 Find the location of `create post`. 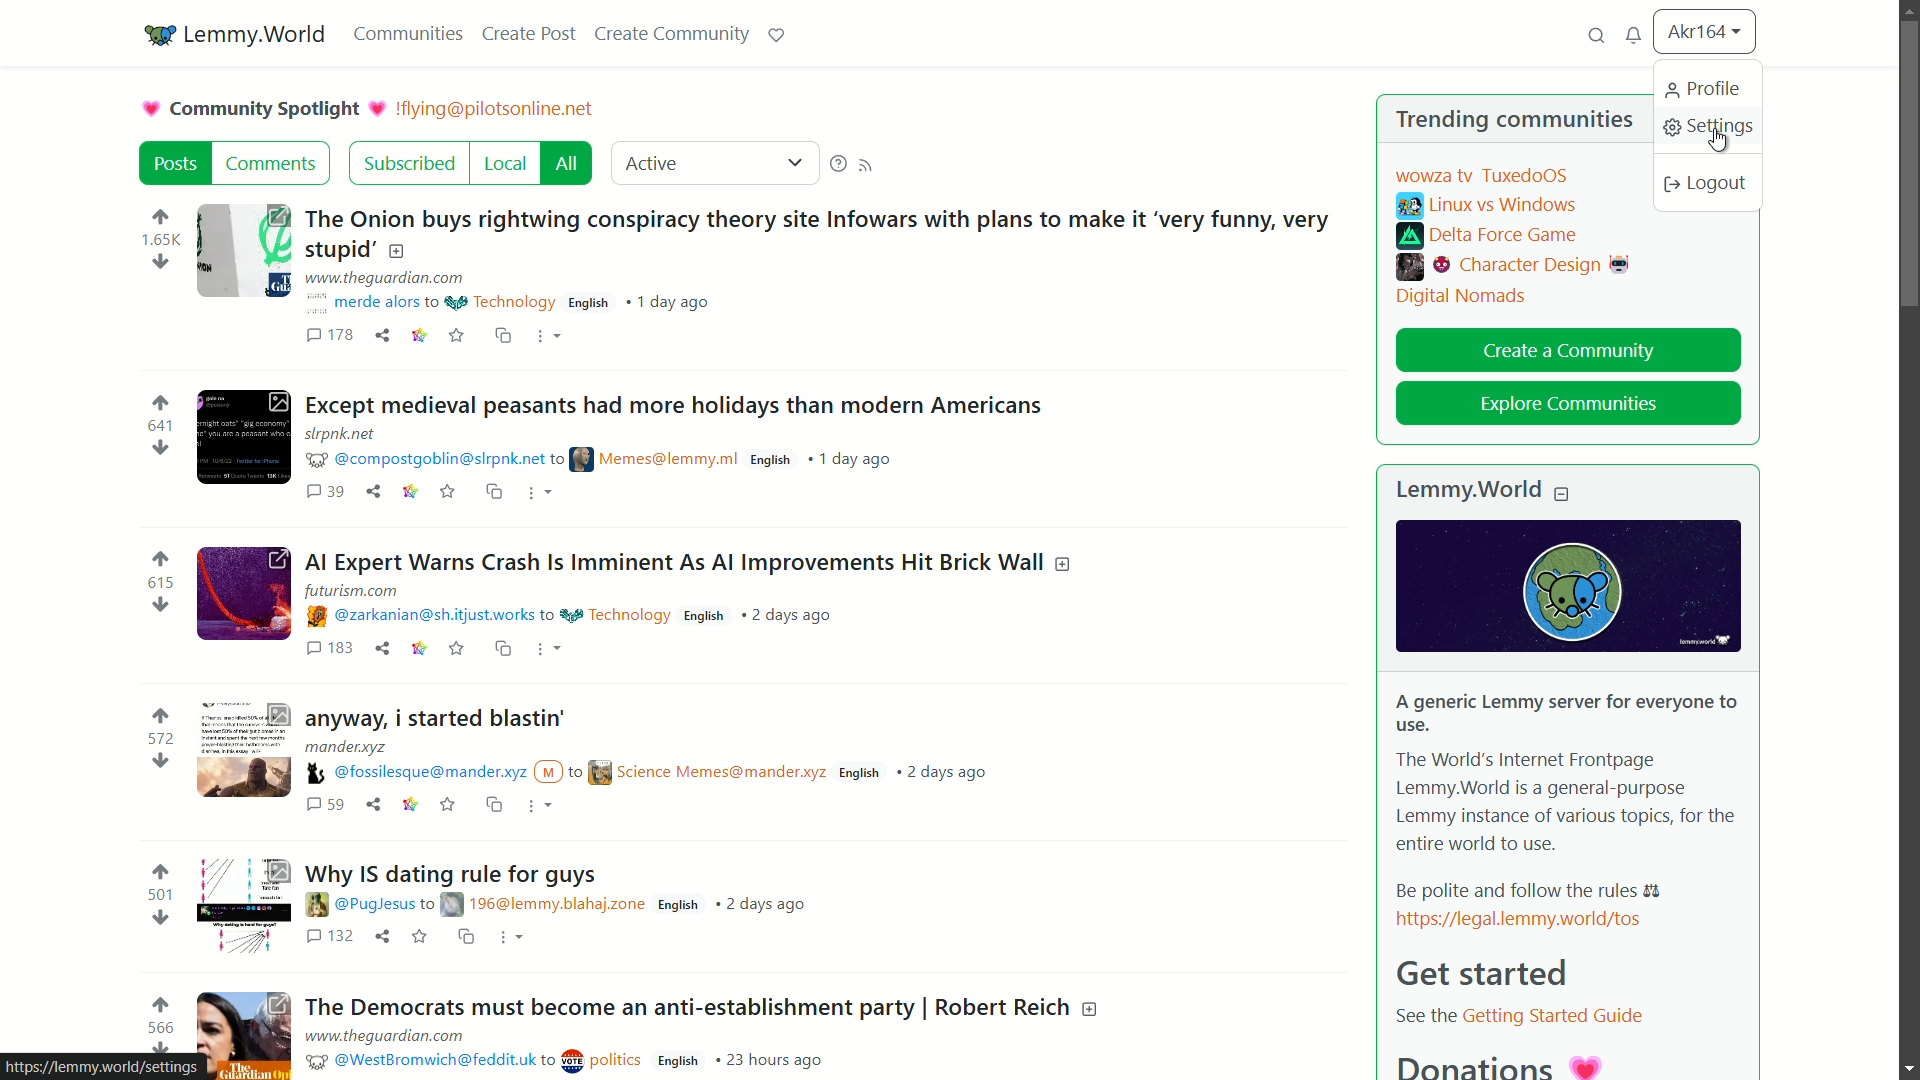

create post is located at coordinates (527, 33).